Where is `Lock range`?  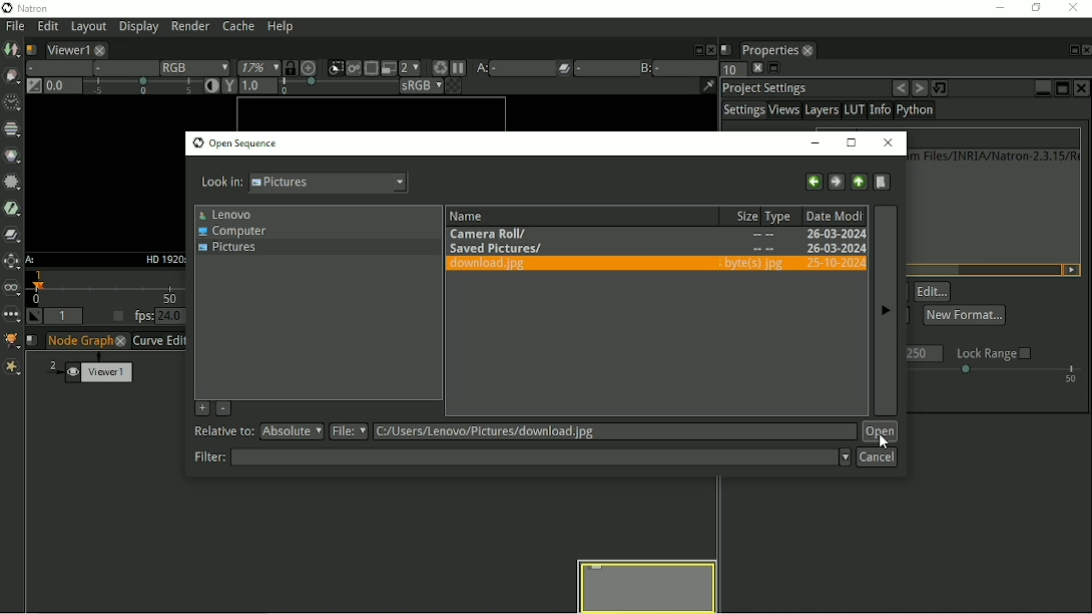
Lock range is located at coordinates (994, 353).